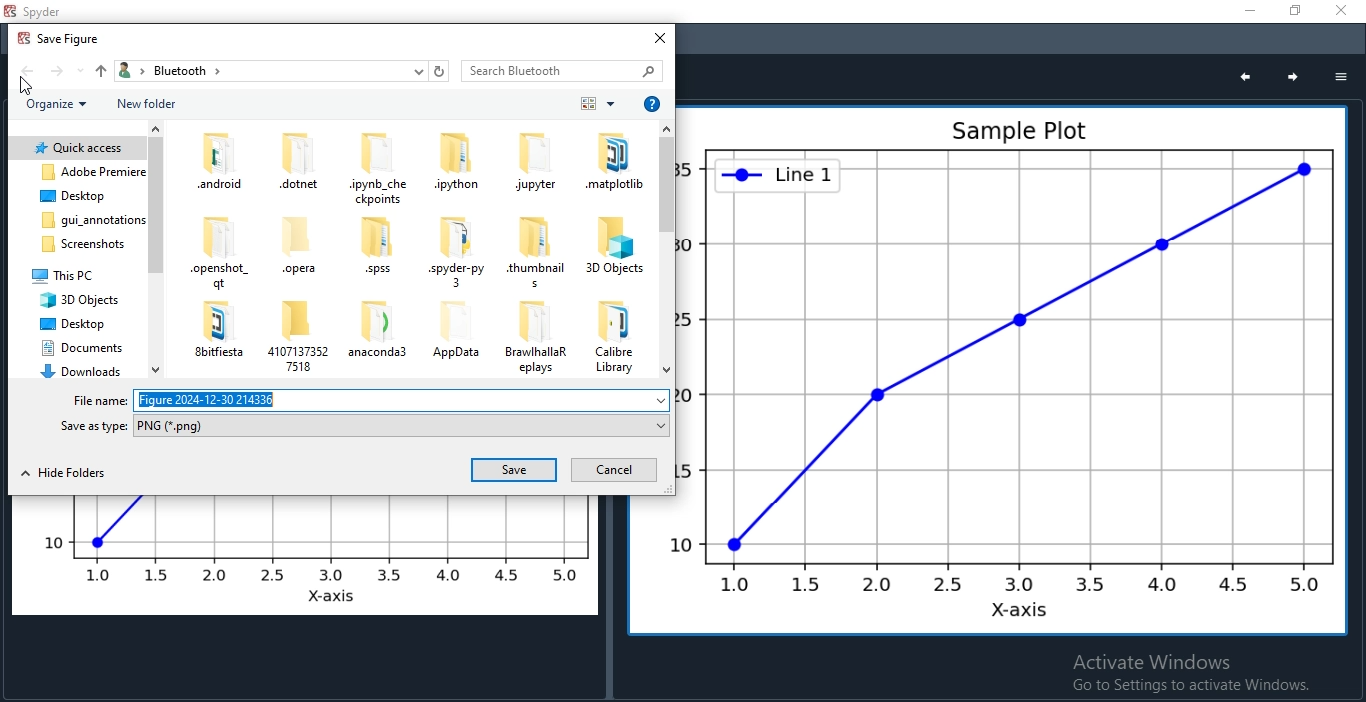 The image size is (1366, 702). I want to click on folder 7, so click(79, 303).